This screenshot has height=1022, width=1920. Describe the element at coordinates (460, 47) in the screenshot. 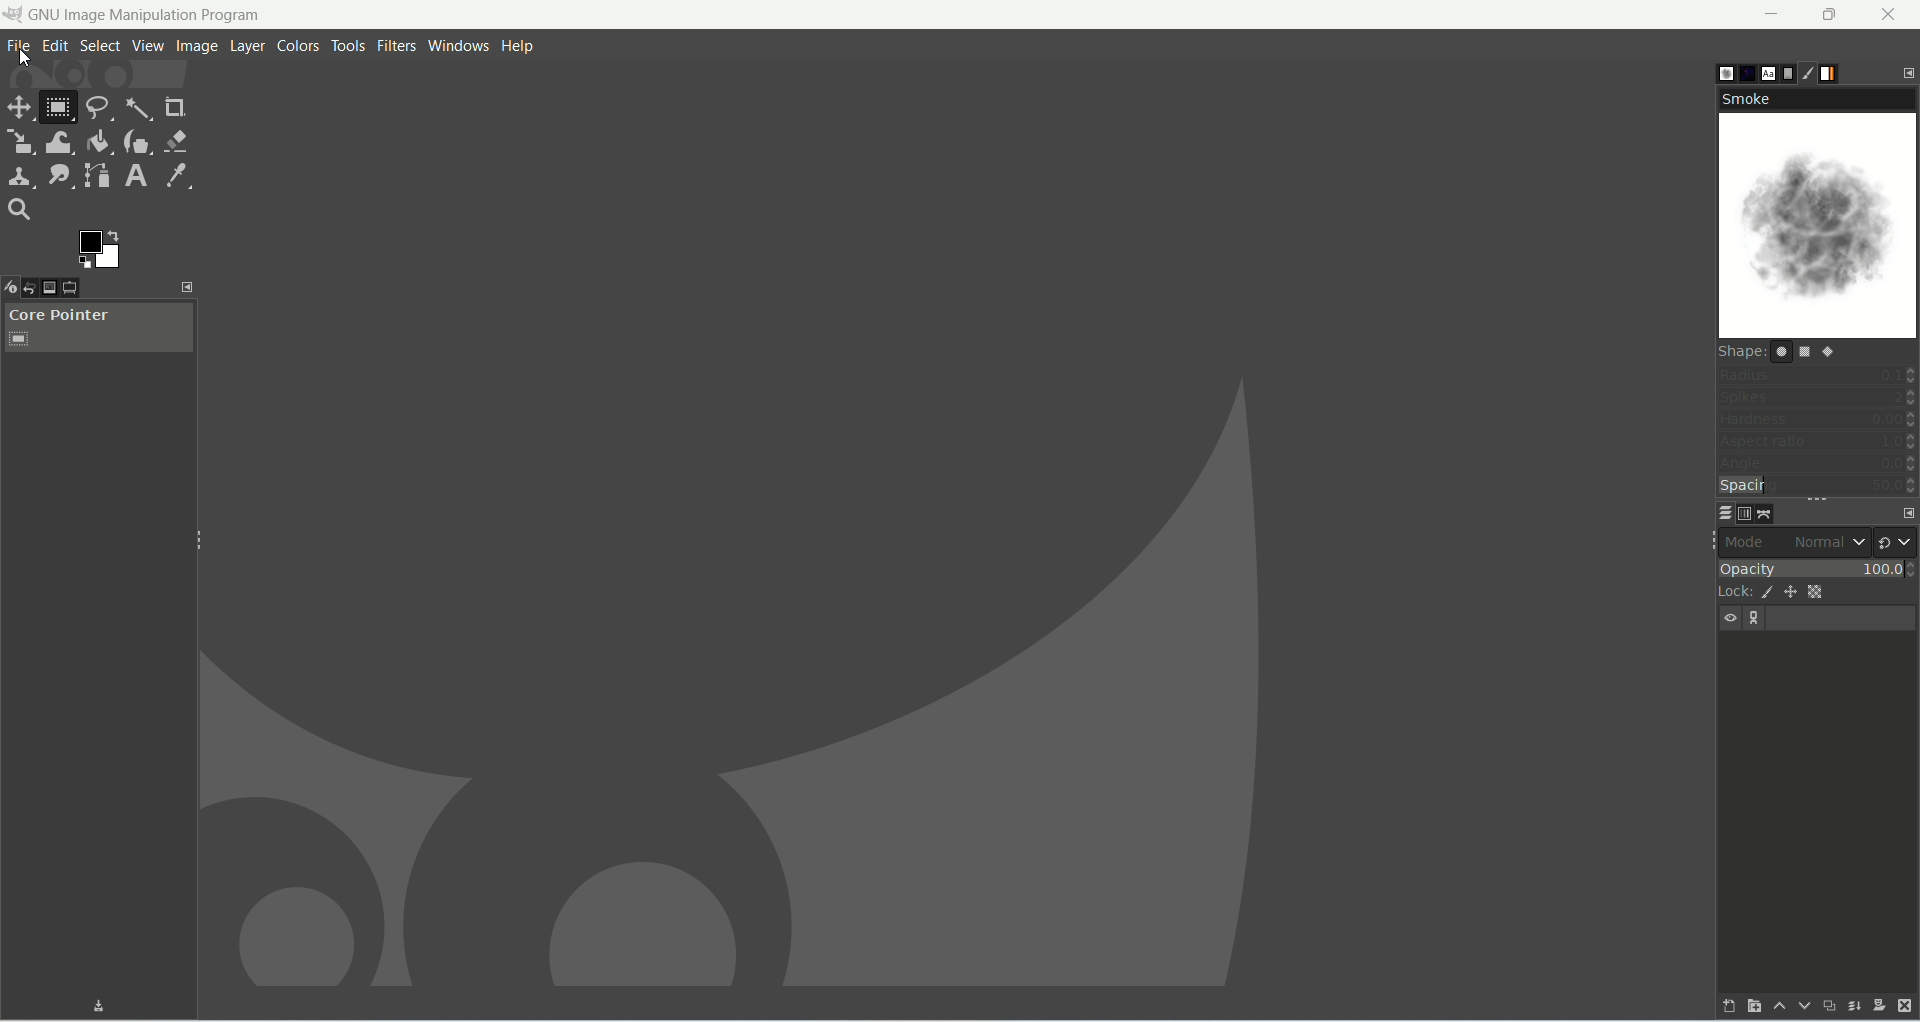

I see `windows` at that location.